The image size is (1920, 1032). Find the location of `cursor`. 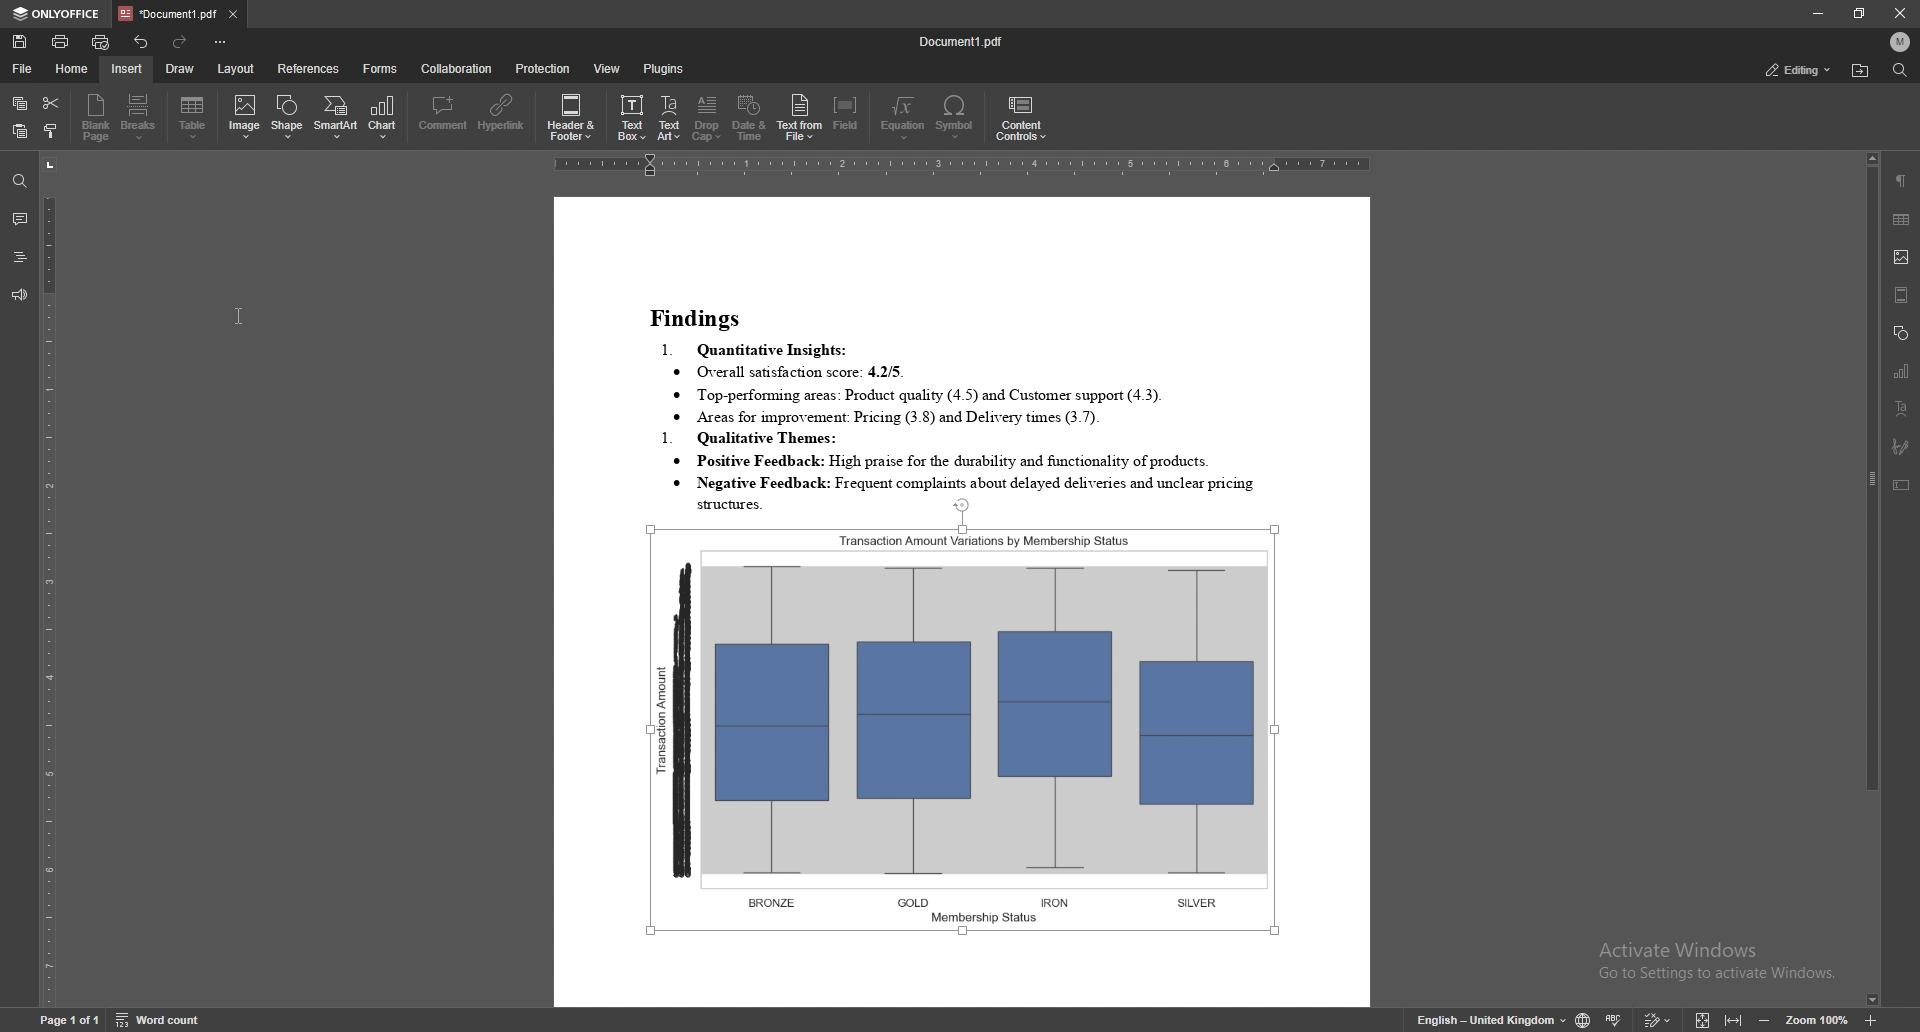

cursor is located at coordinates (240, 313).